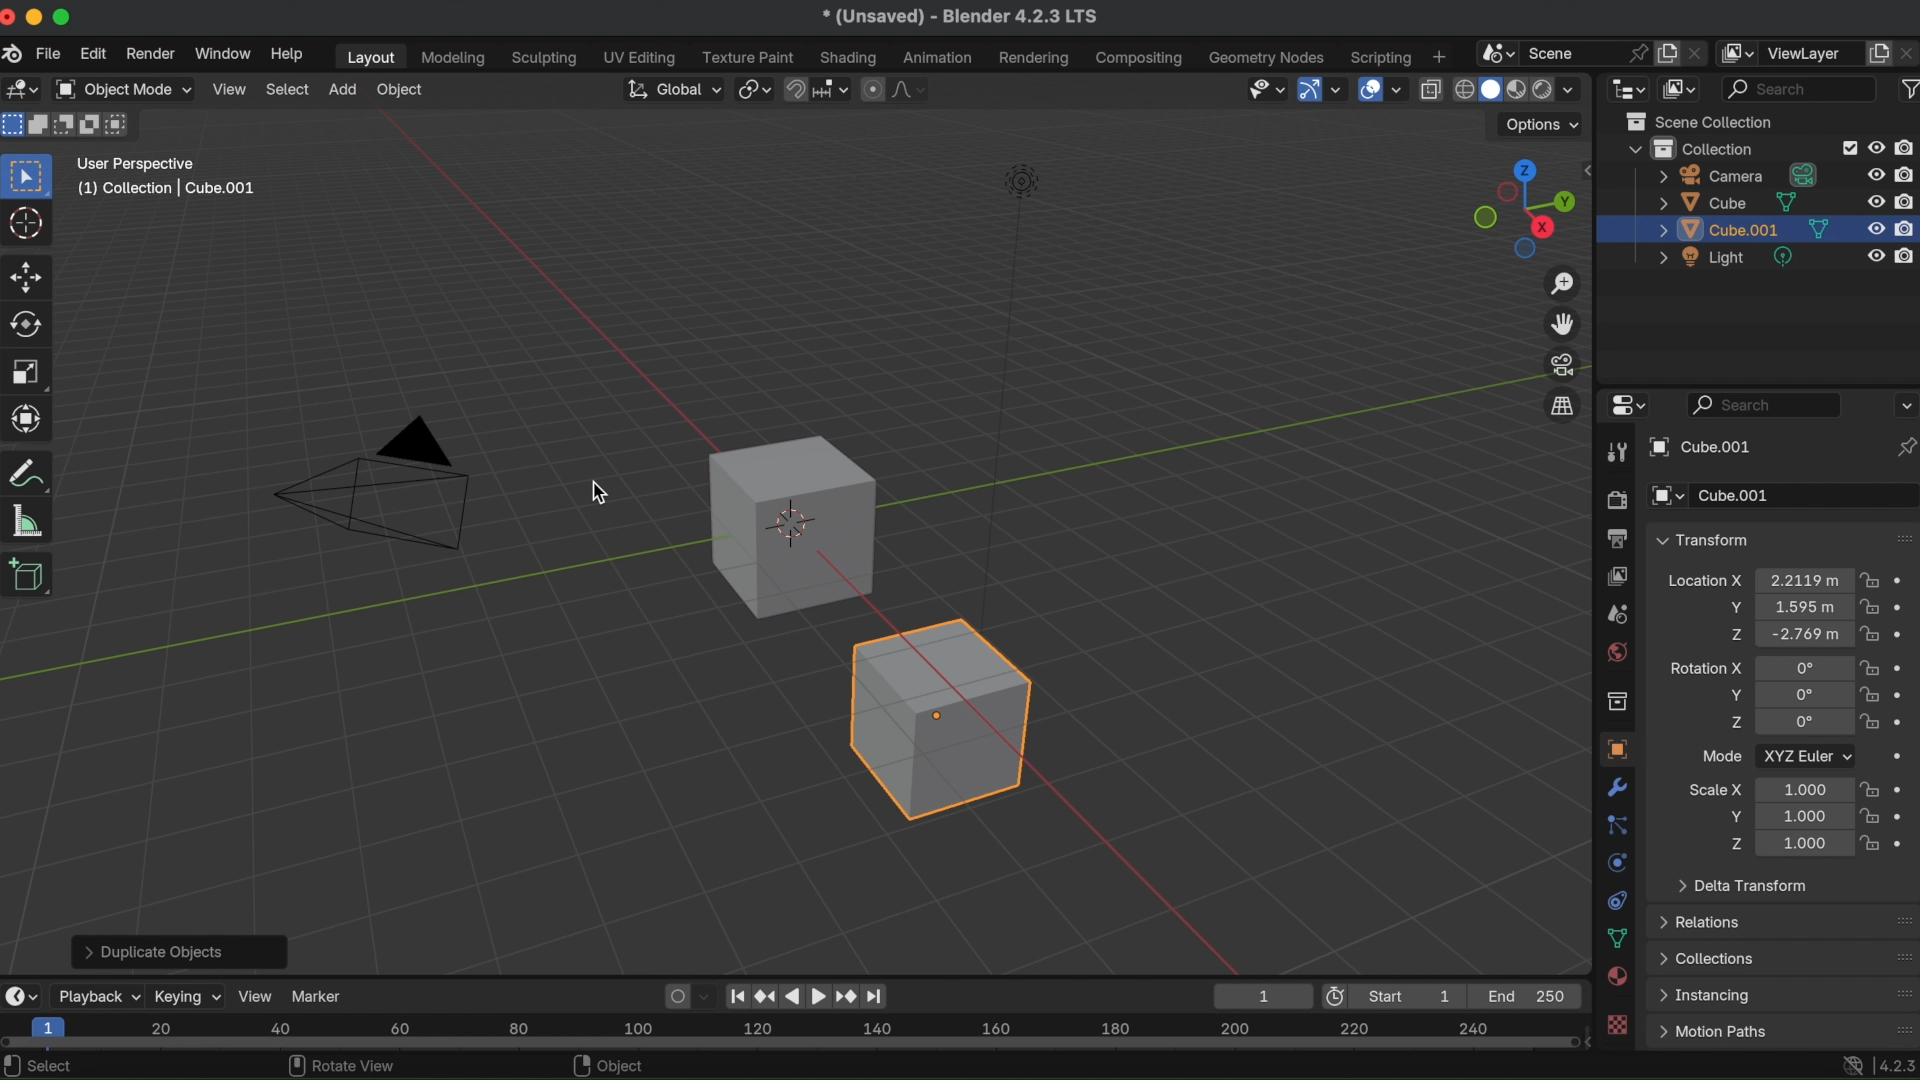 The height and width of the screenshot is (1080, 1920). I want to click on viewport shading wireframe , so click(1462, 90).